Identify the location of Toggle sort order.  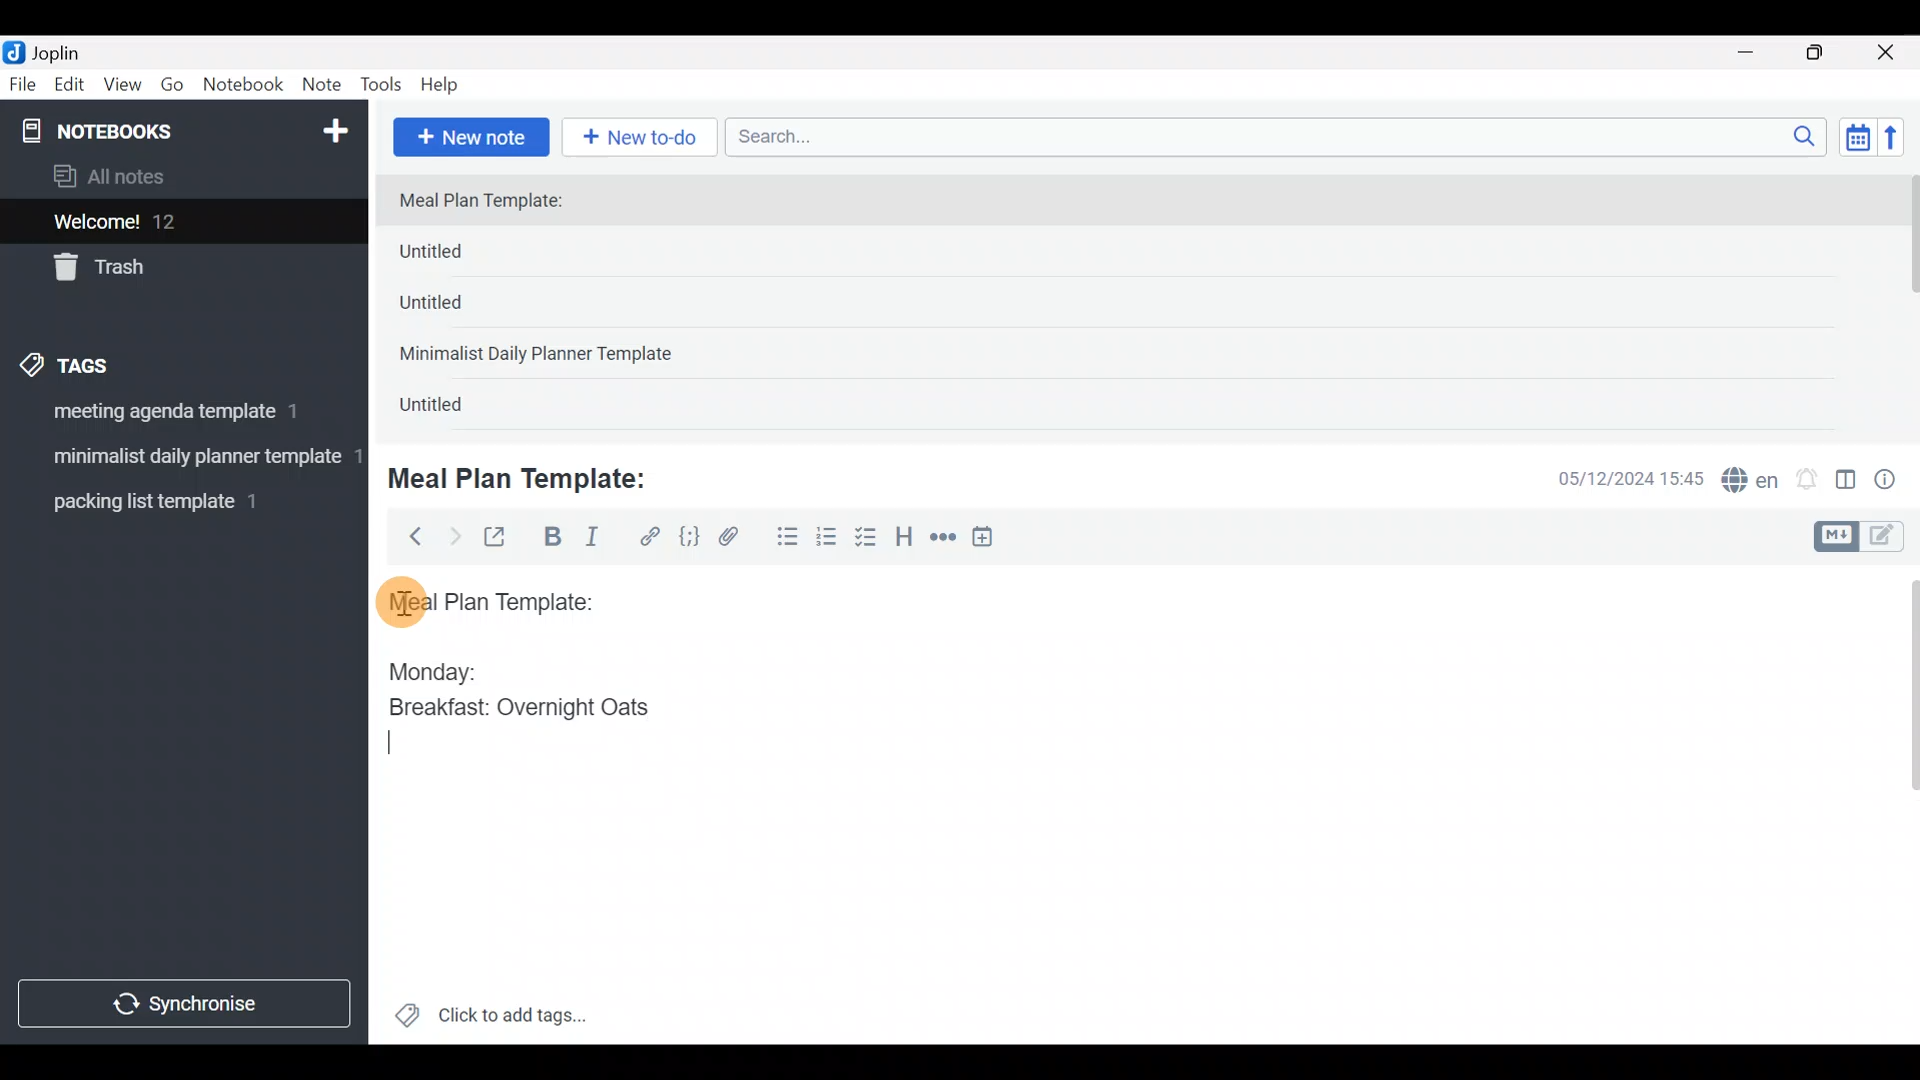
(1857, 138).